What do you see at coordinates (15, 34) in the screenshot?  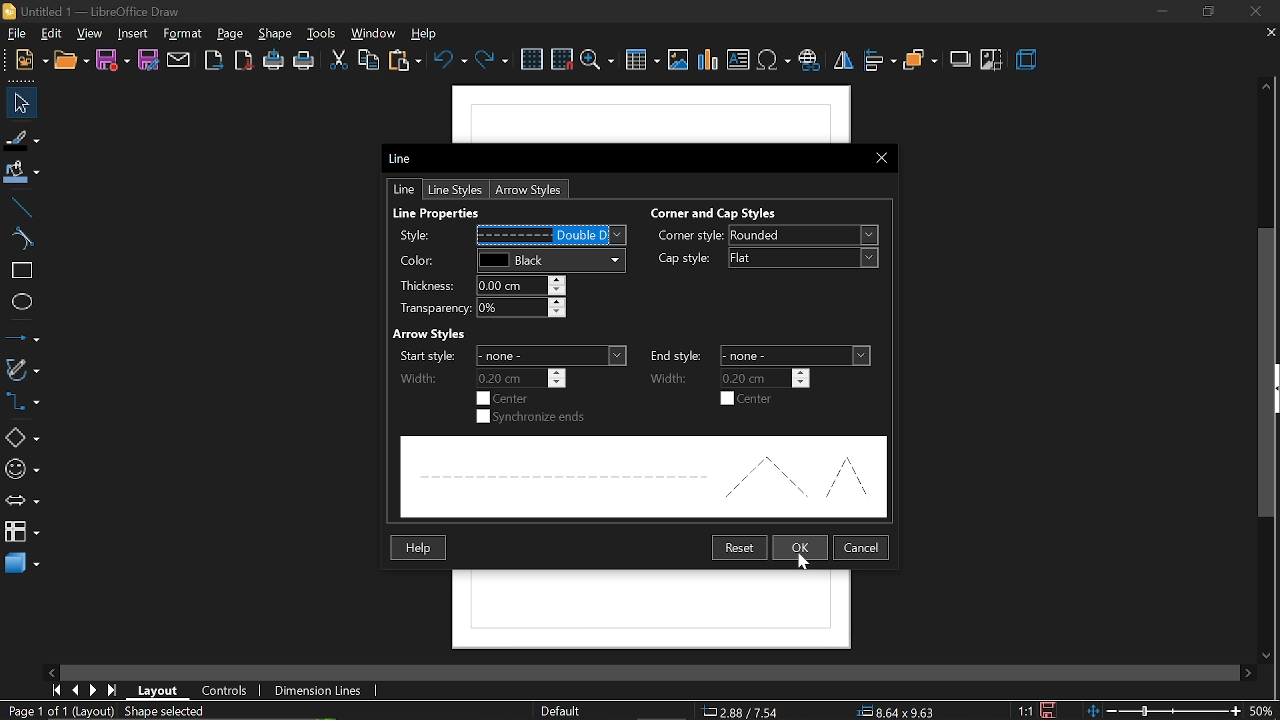 I see `file` at bounding box center [15, 34].